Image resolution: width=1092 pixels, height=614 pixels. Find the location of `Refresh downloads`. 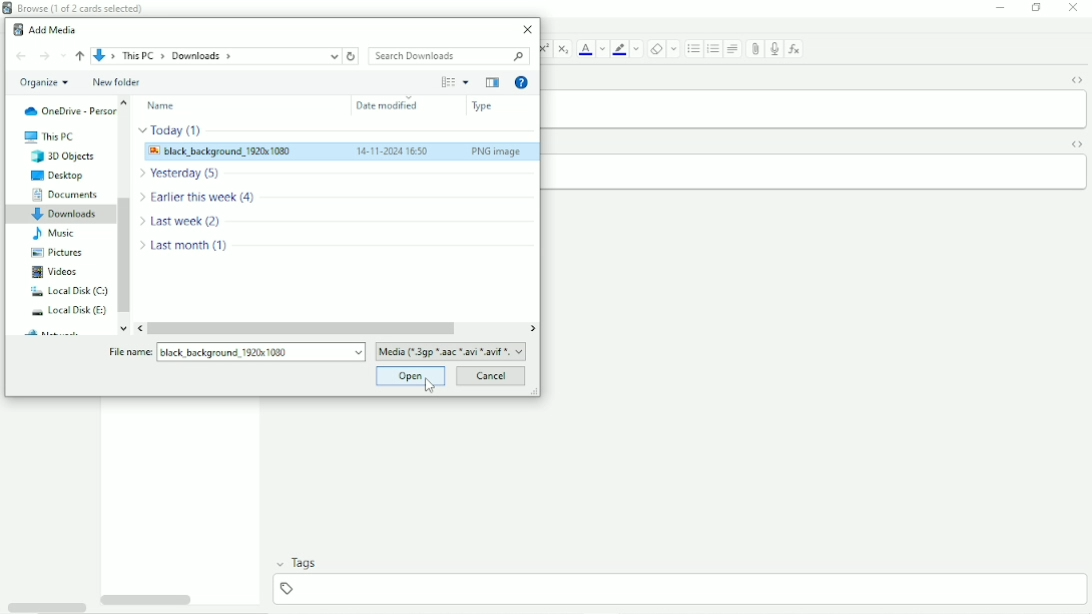

Refresh downloads is located at coordinates (350, 57).